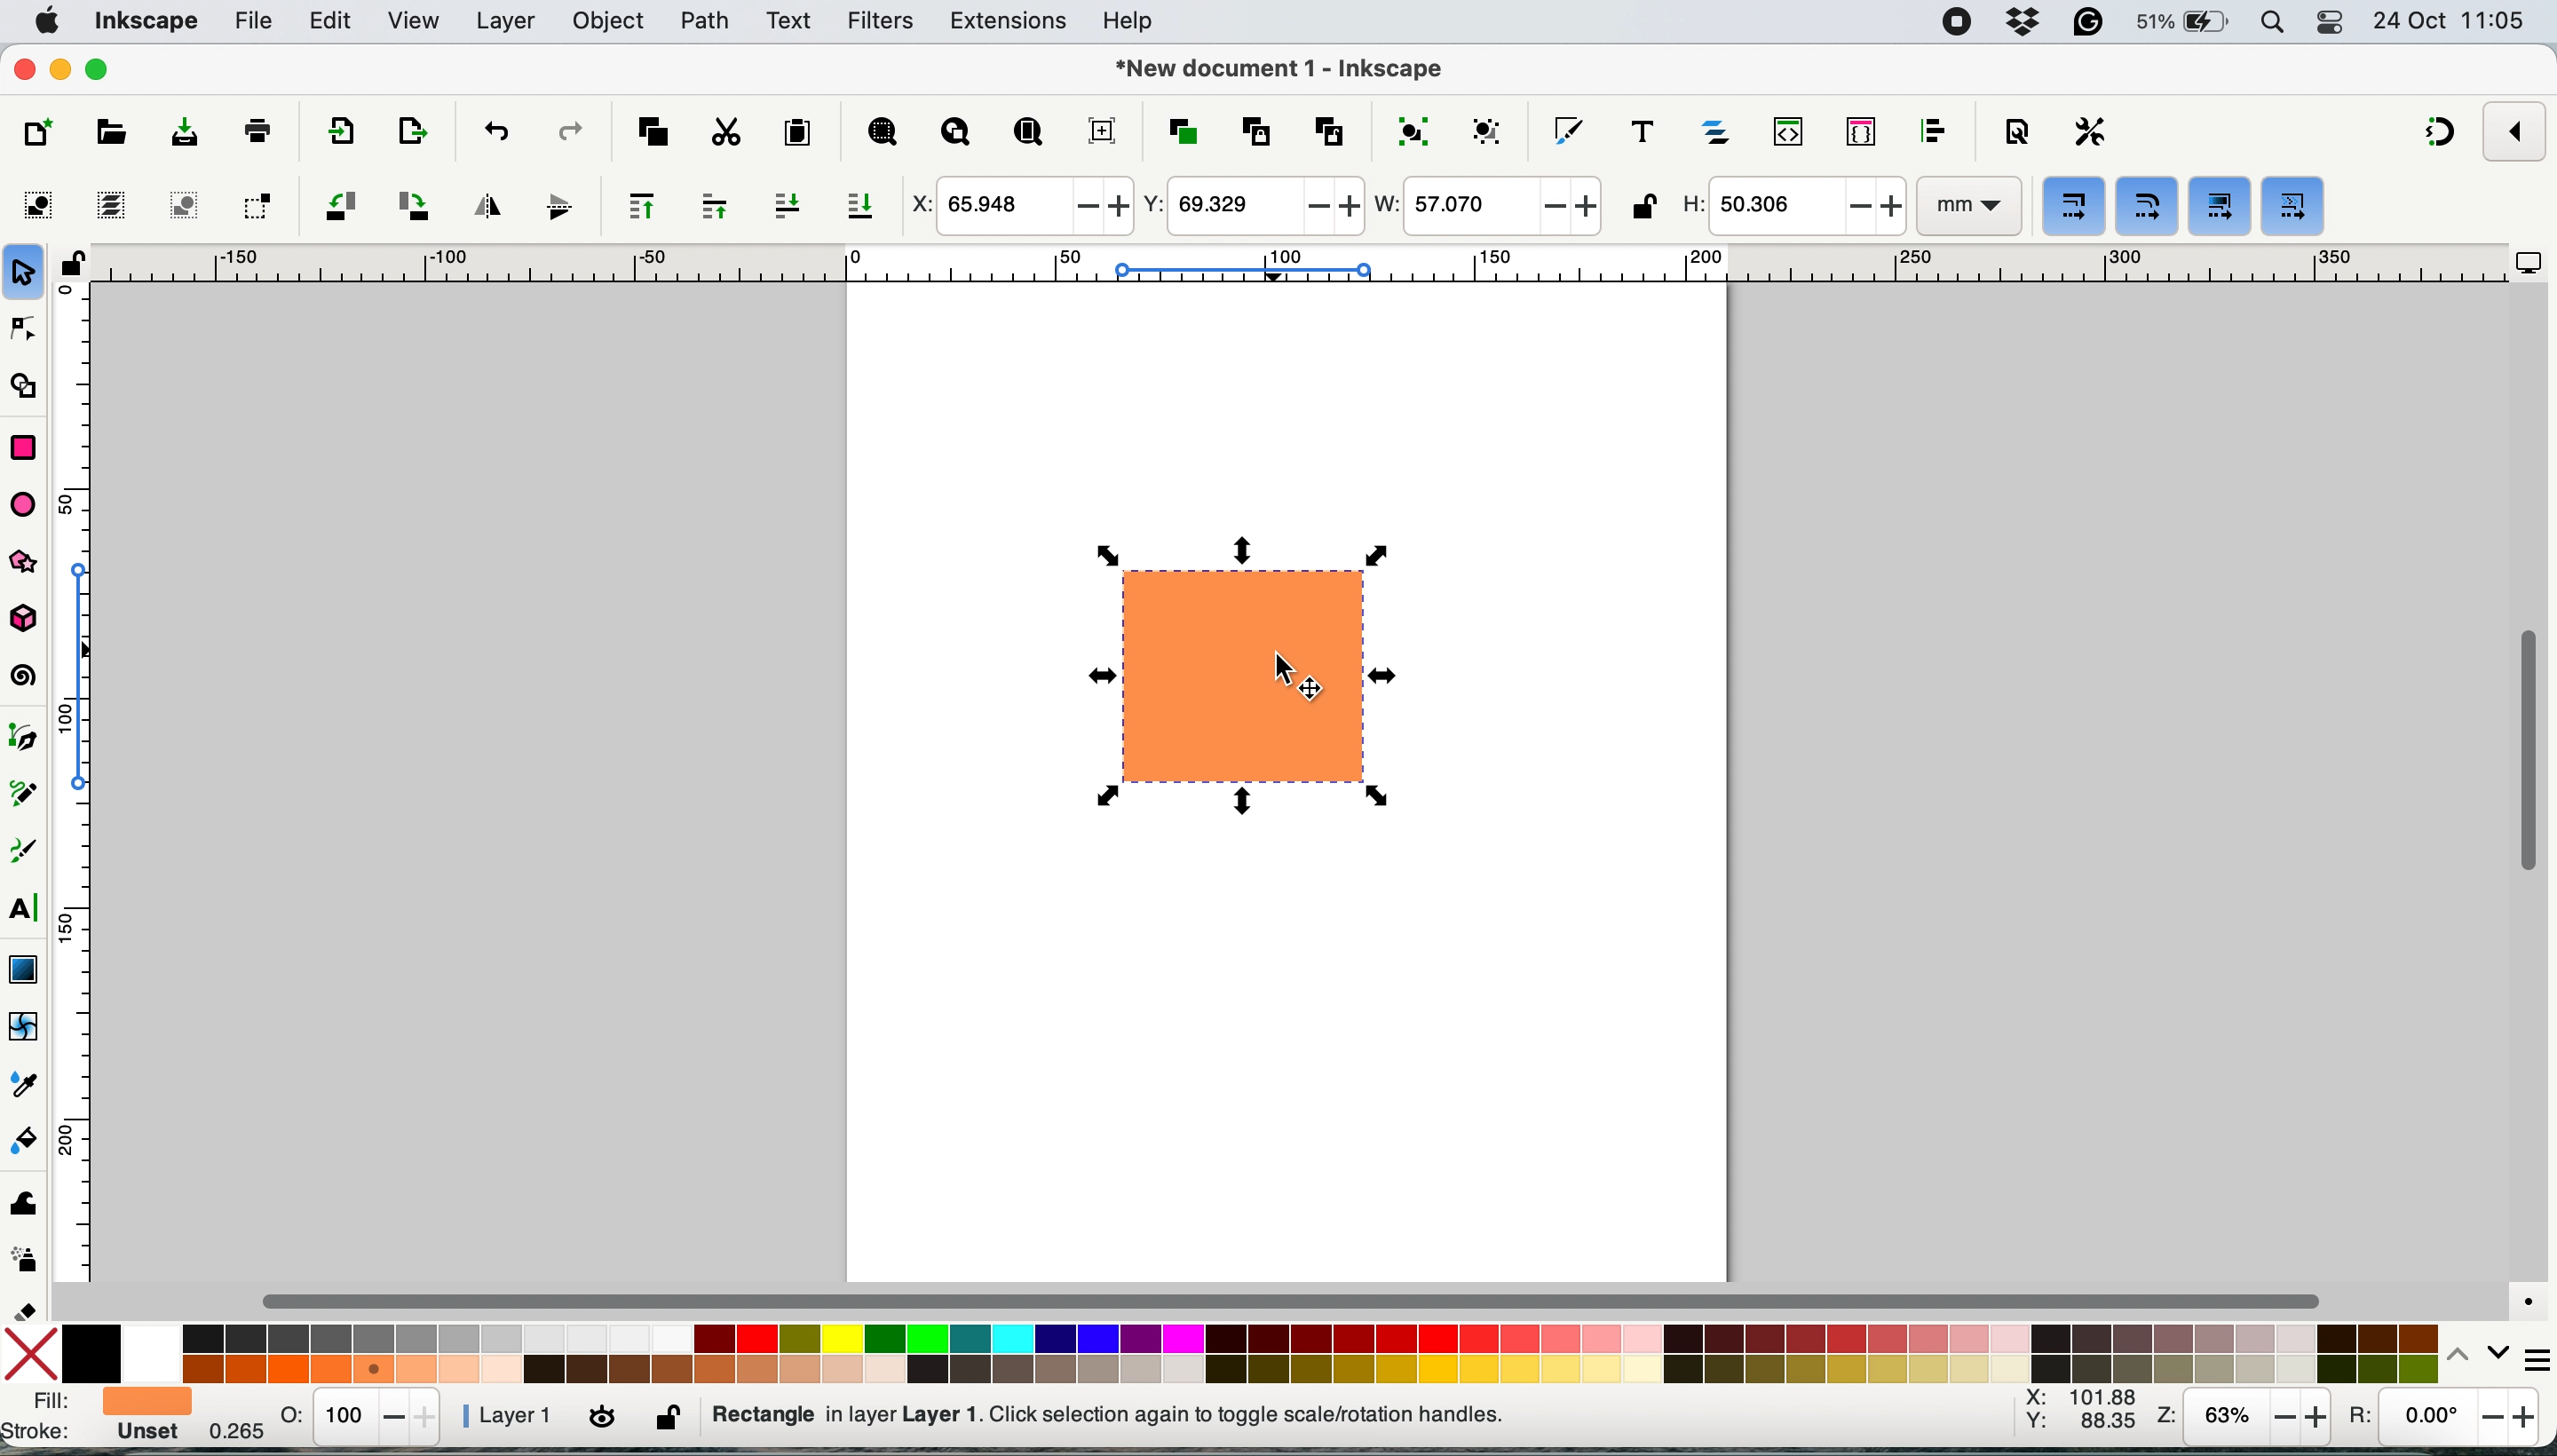 This screenshot has width=2557, height=1456. Describe the element at coordinates (1784, 132) in the screenshot. I see `xml editor` at that location.